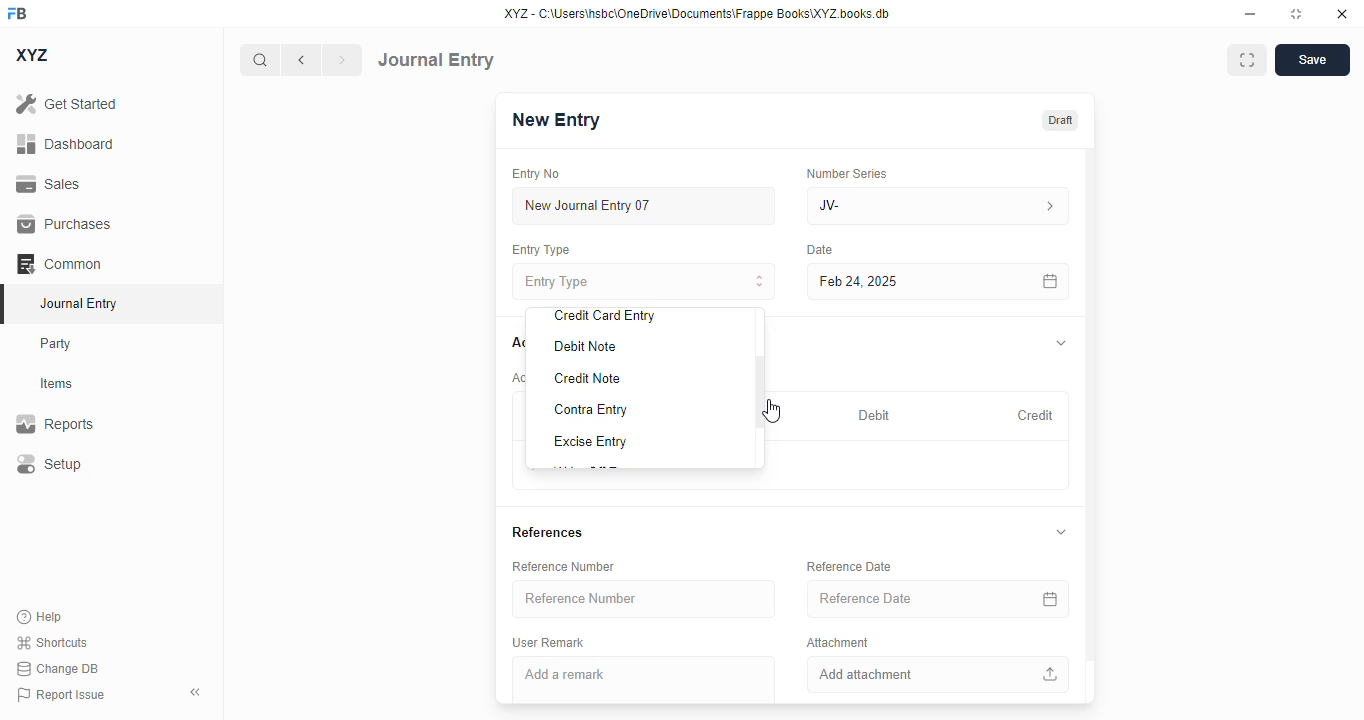 The image size is (1364, 720). What do you see at coordinates (643, 280) in the screenshot?
I see `entry type` at bounding box center [643, 280].